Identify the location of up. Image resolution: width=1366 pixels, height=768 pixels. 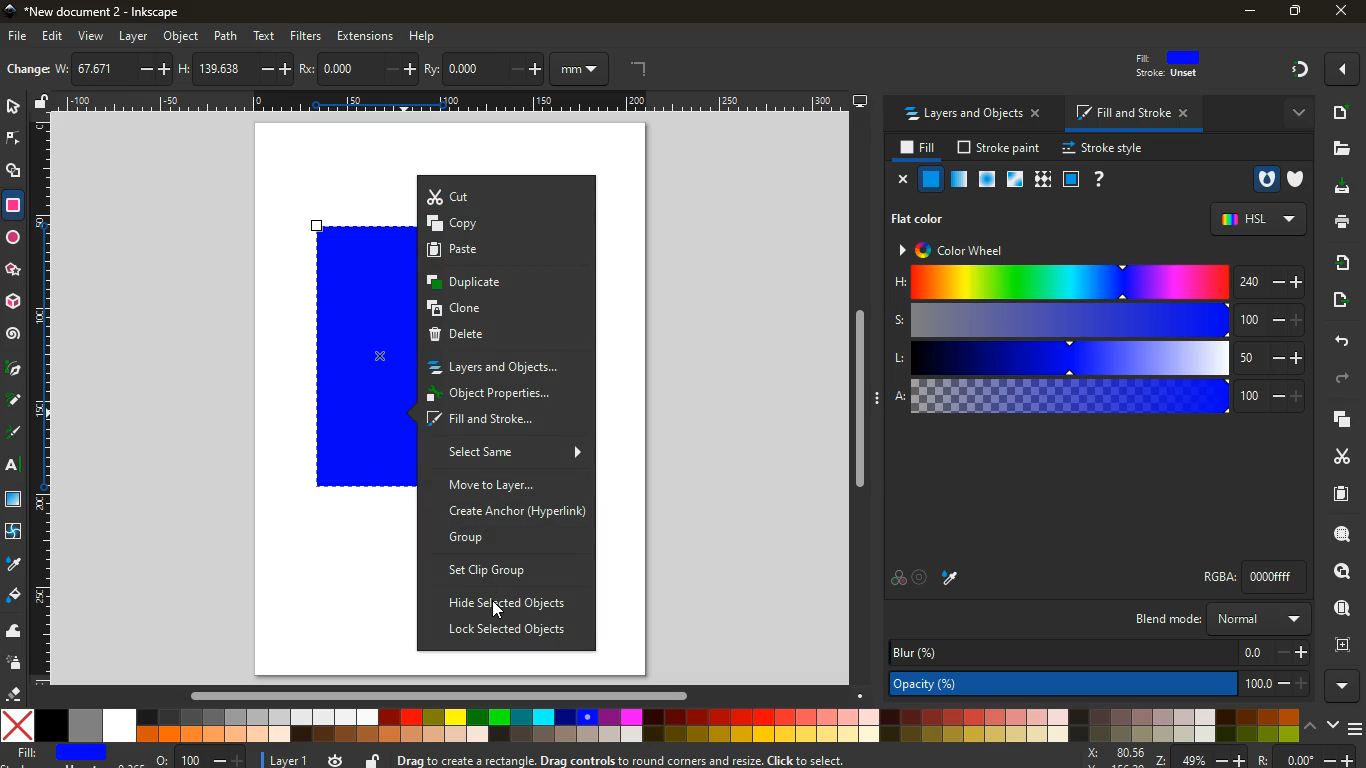
(1313, 727).